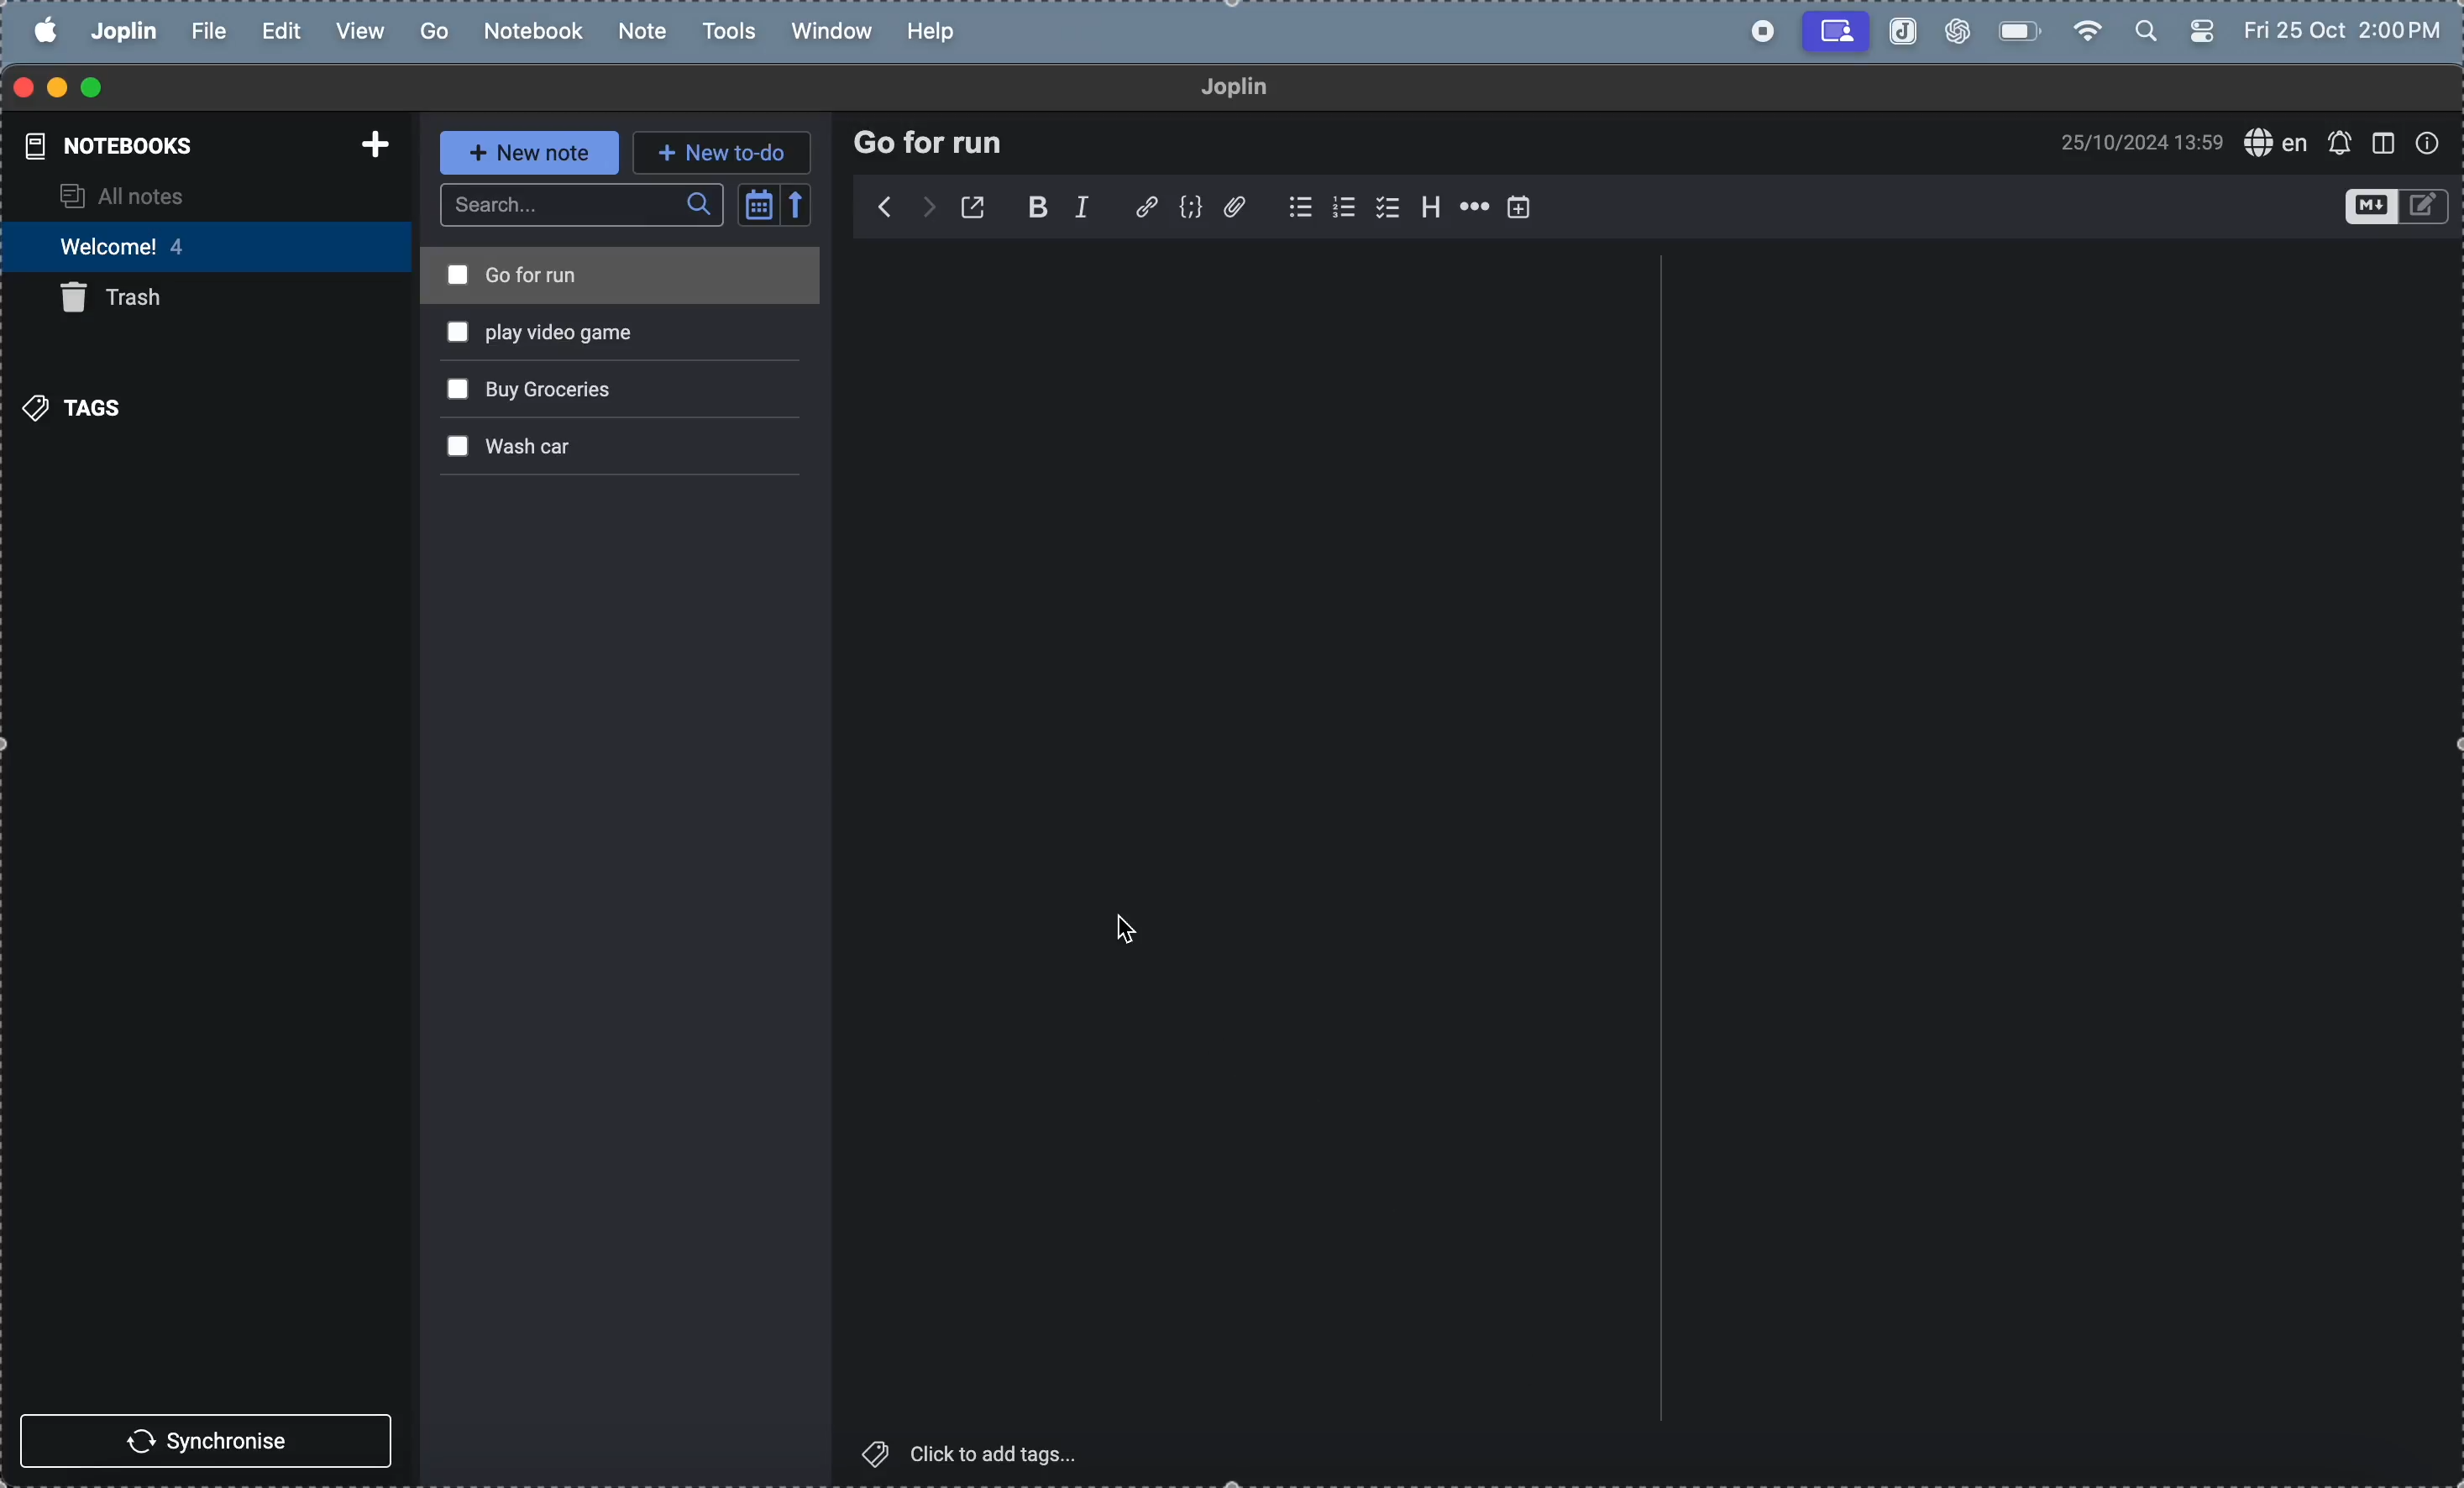 Image resolution: width=2464 pixels, height=1488 pixels. Describe the element at coordinates (1525, 208) in the screenshot. I see `insert time` at that location.